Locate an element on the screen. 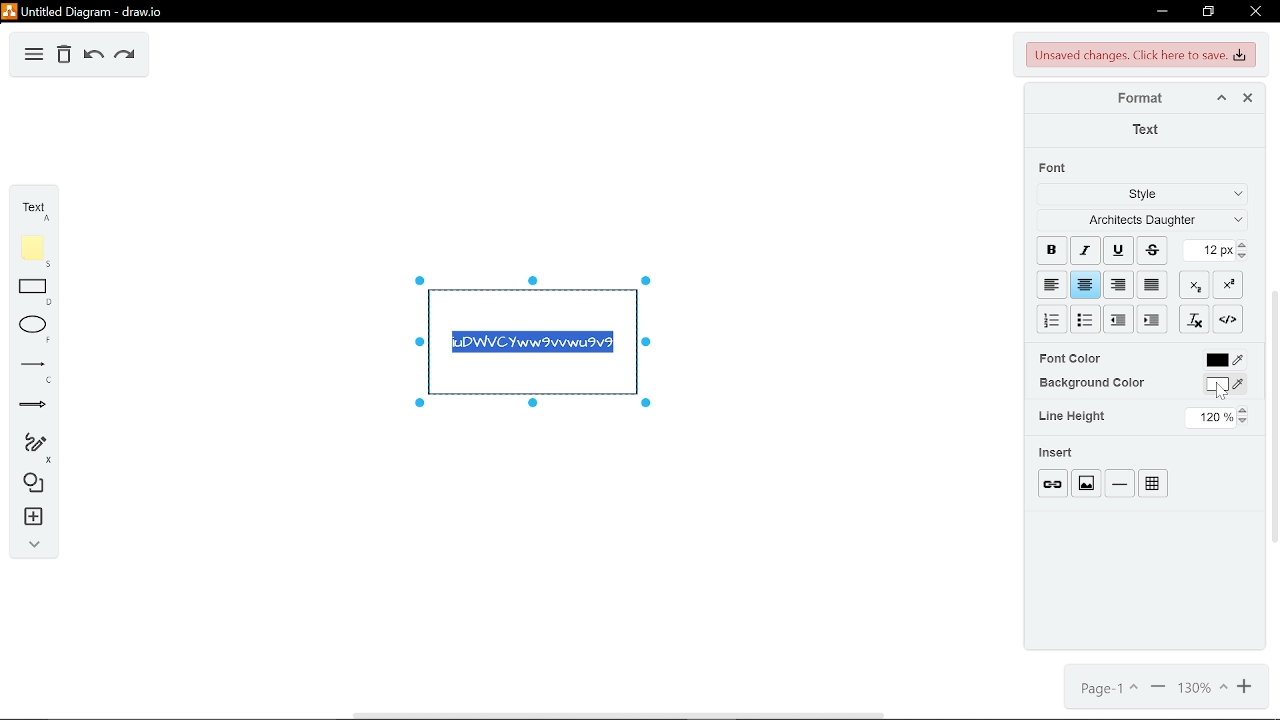  align left is located at coordinates (1051, 283).